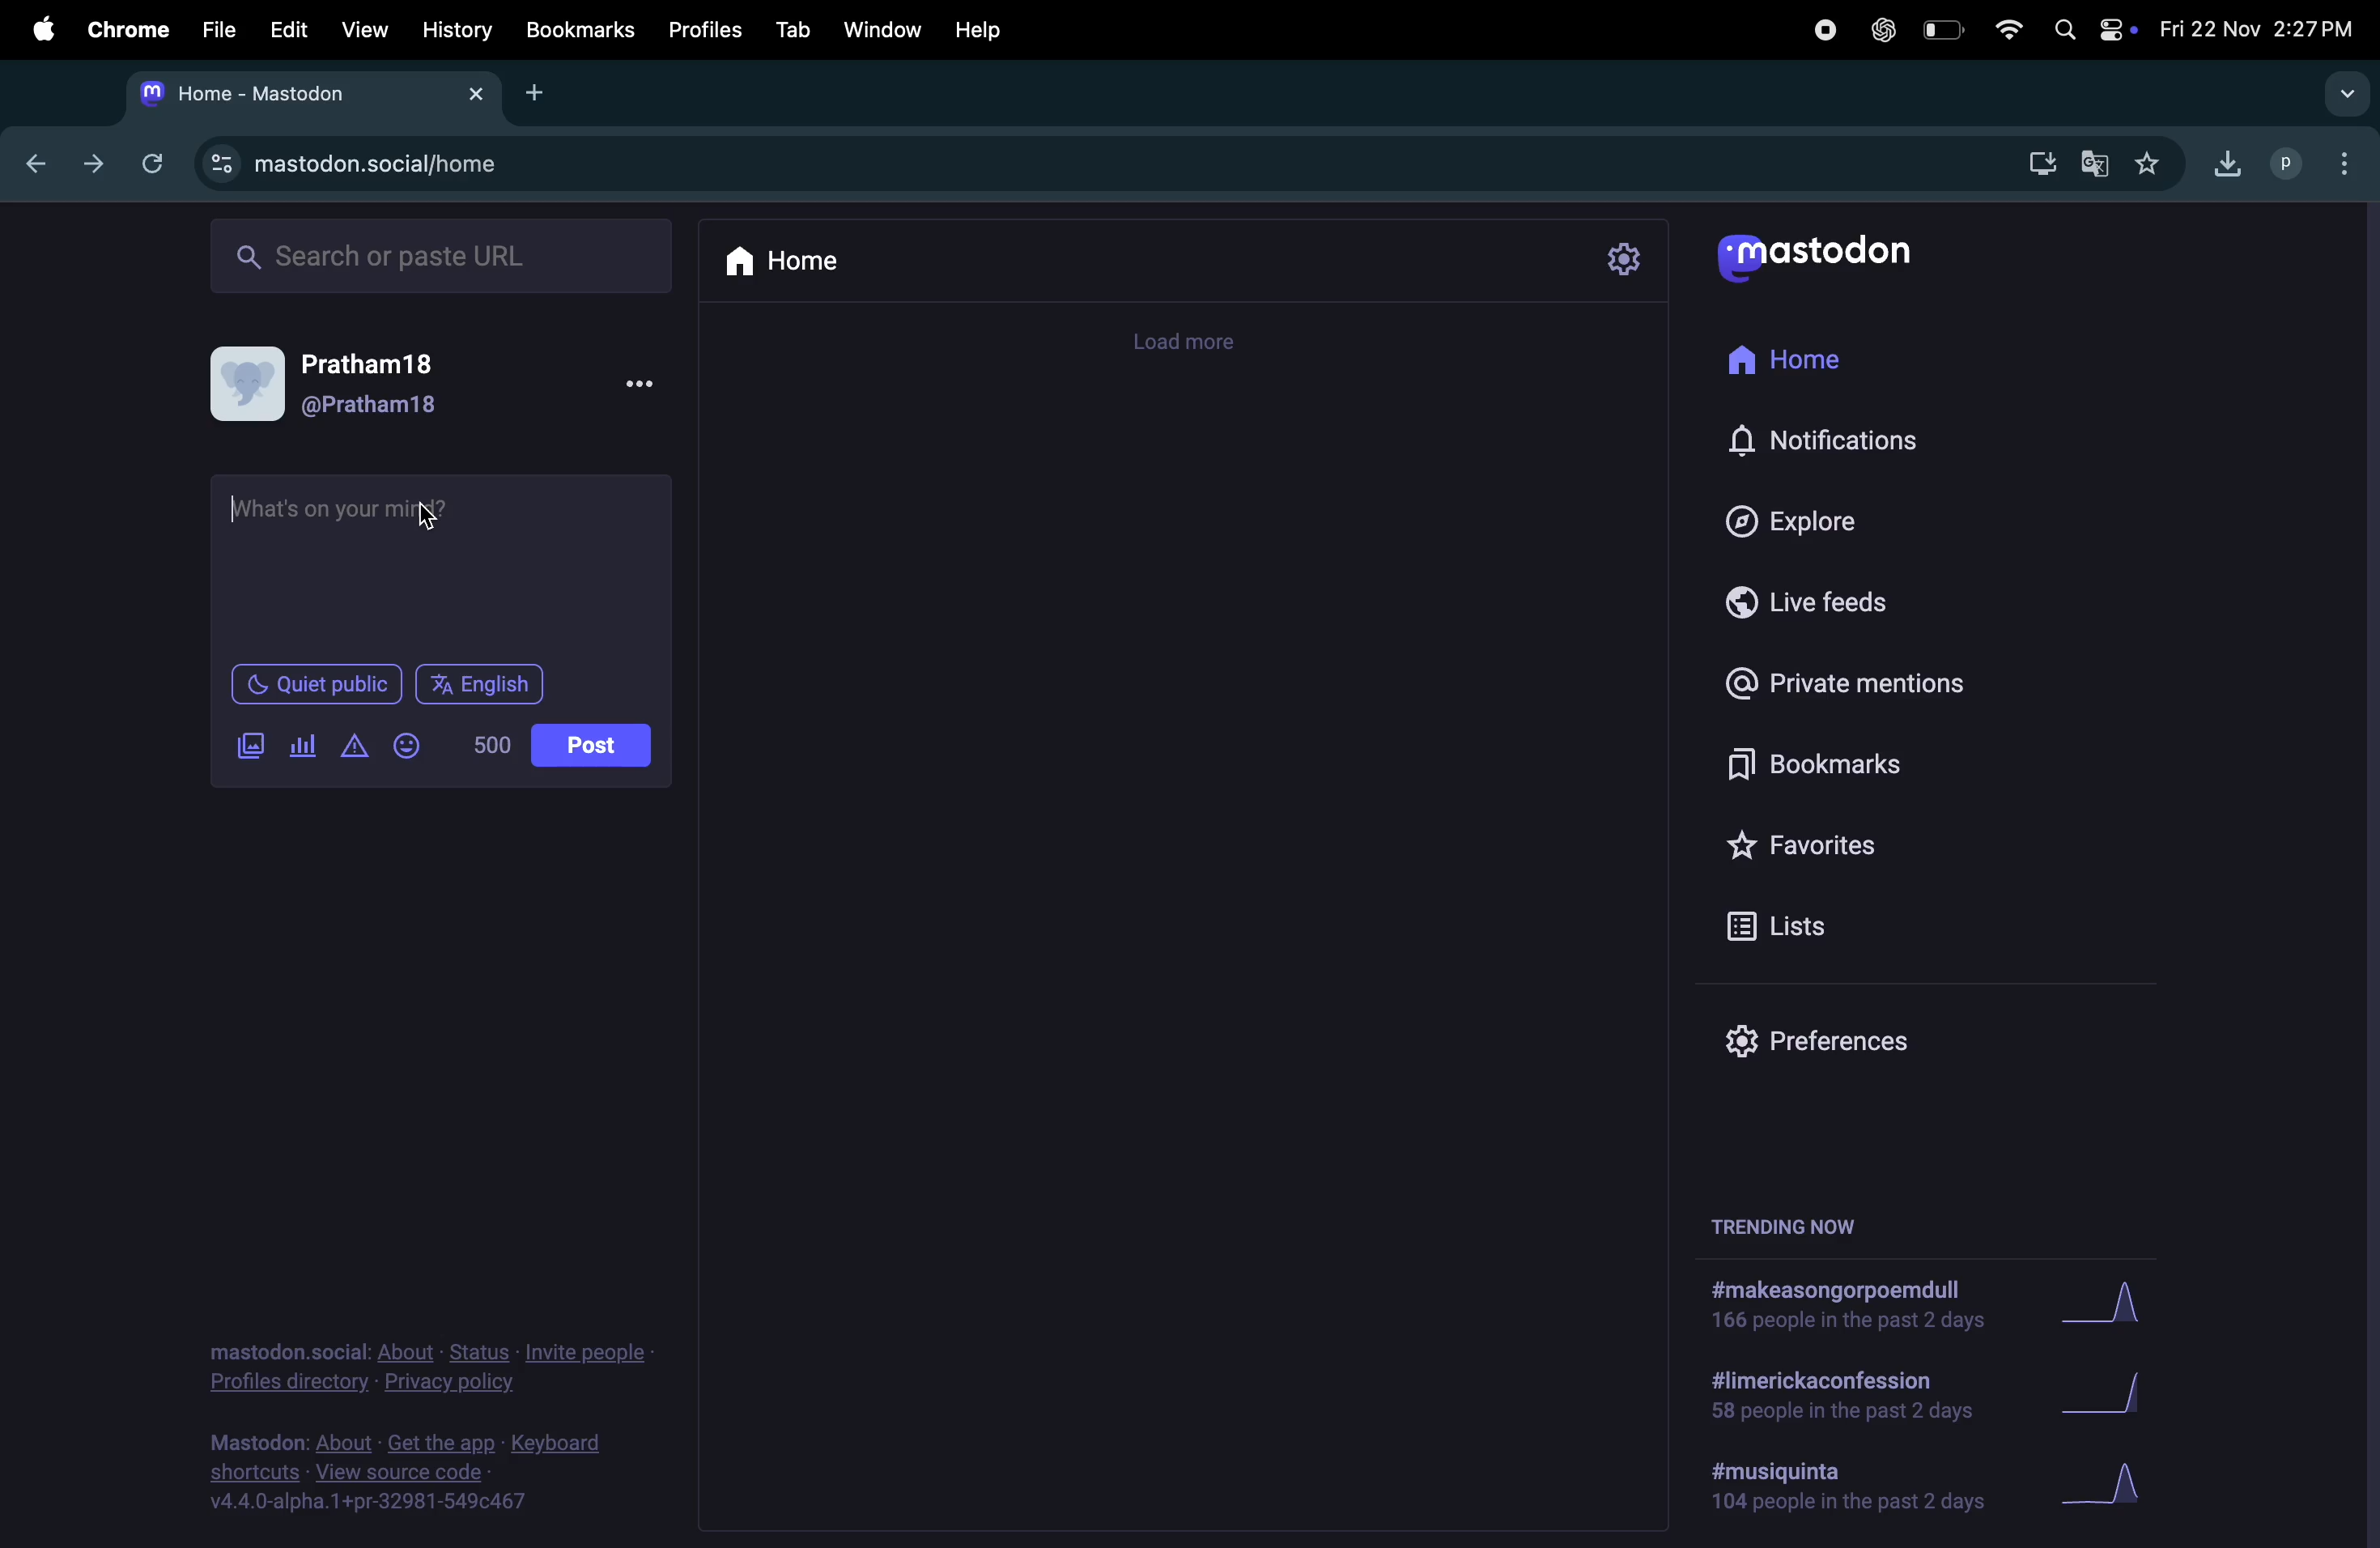 This screenshot has height=1548, width=2380. I want to click on drop down, so click(2346, 93).